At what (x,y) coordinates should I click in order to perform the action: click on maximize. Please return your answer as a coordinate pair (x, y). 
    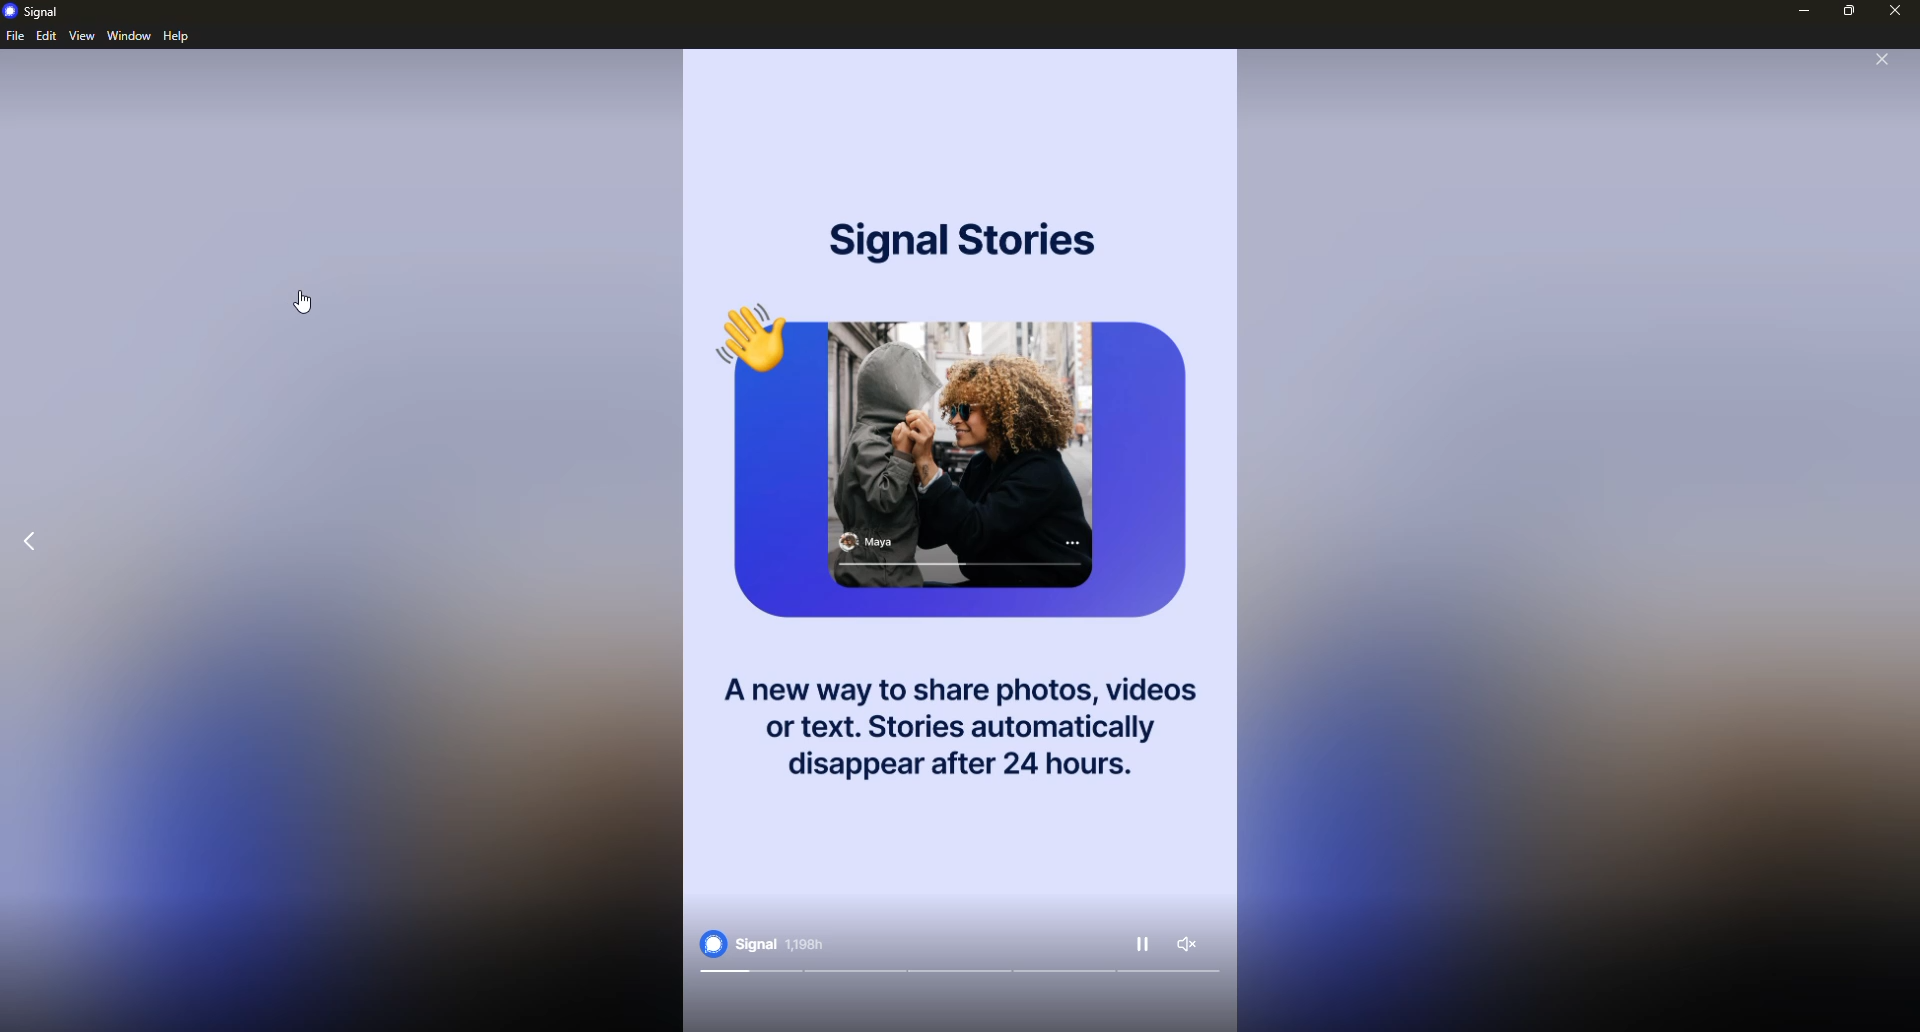
    Looking at the image, I should click on (1849, 12).